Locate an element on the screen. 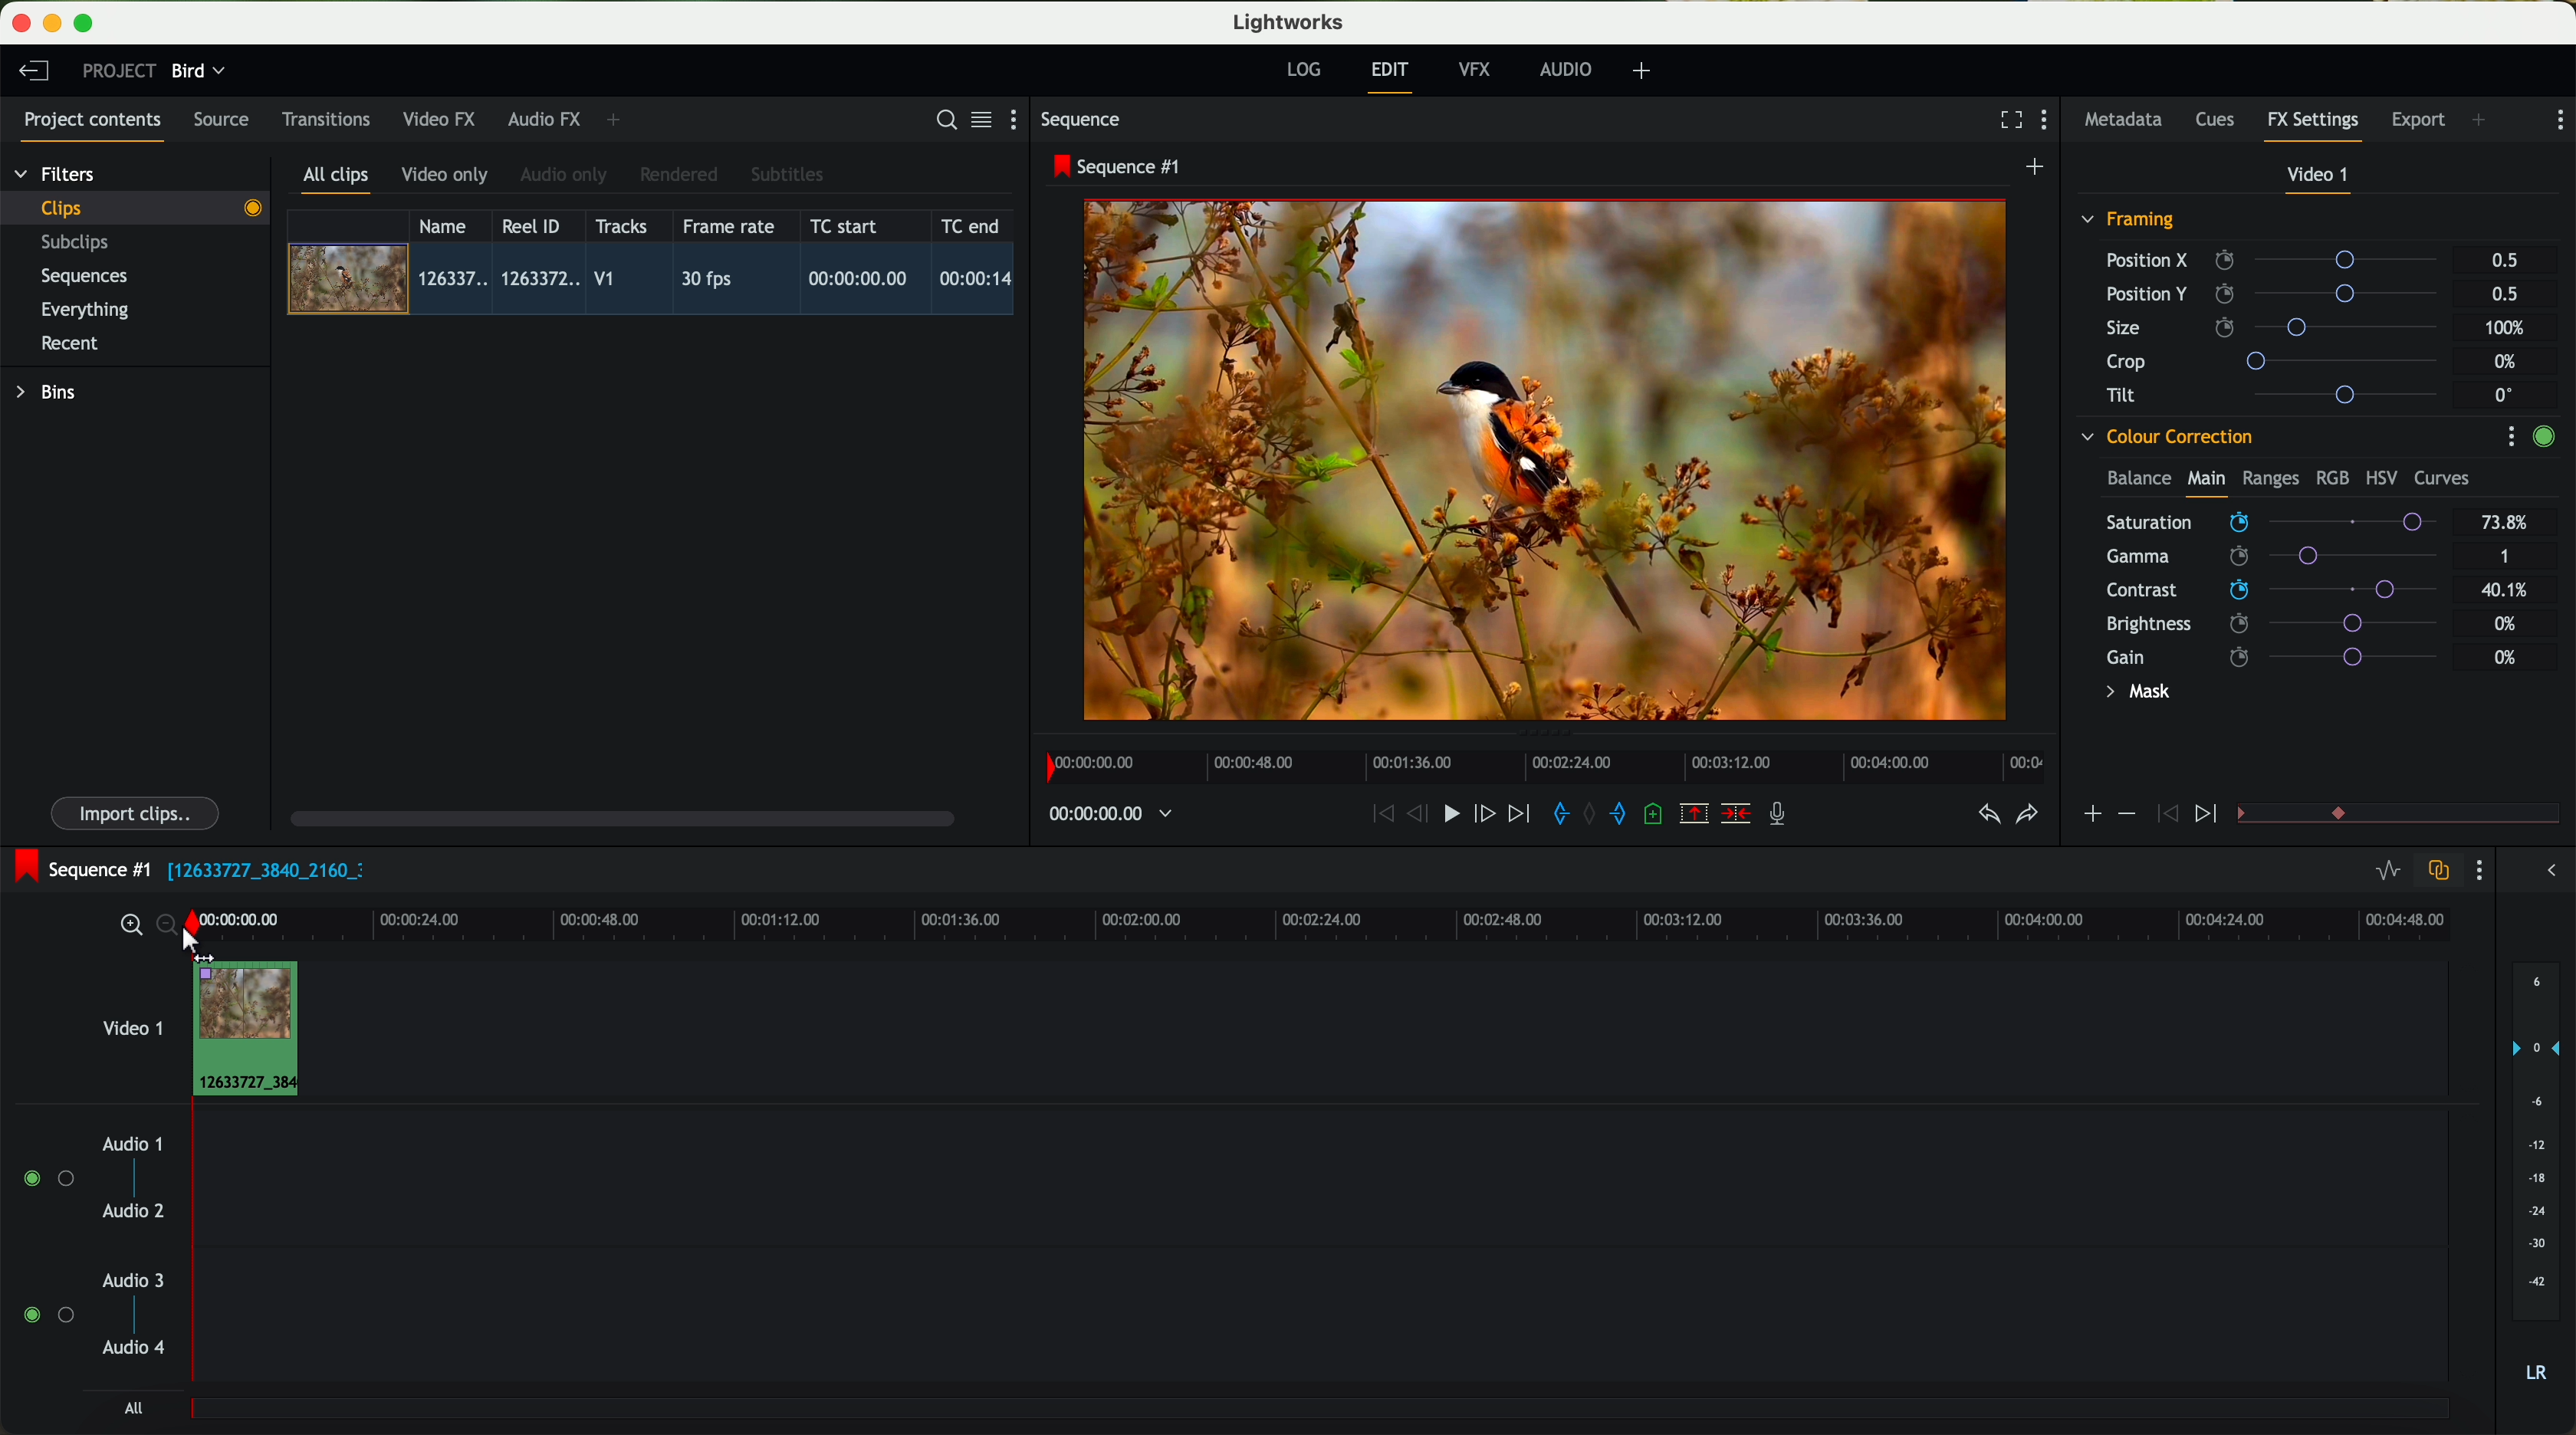 The height and width of the screenshot is (1435, 2576). frame rate is located at coordinates (729, 227).